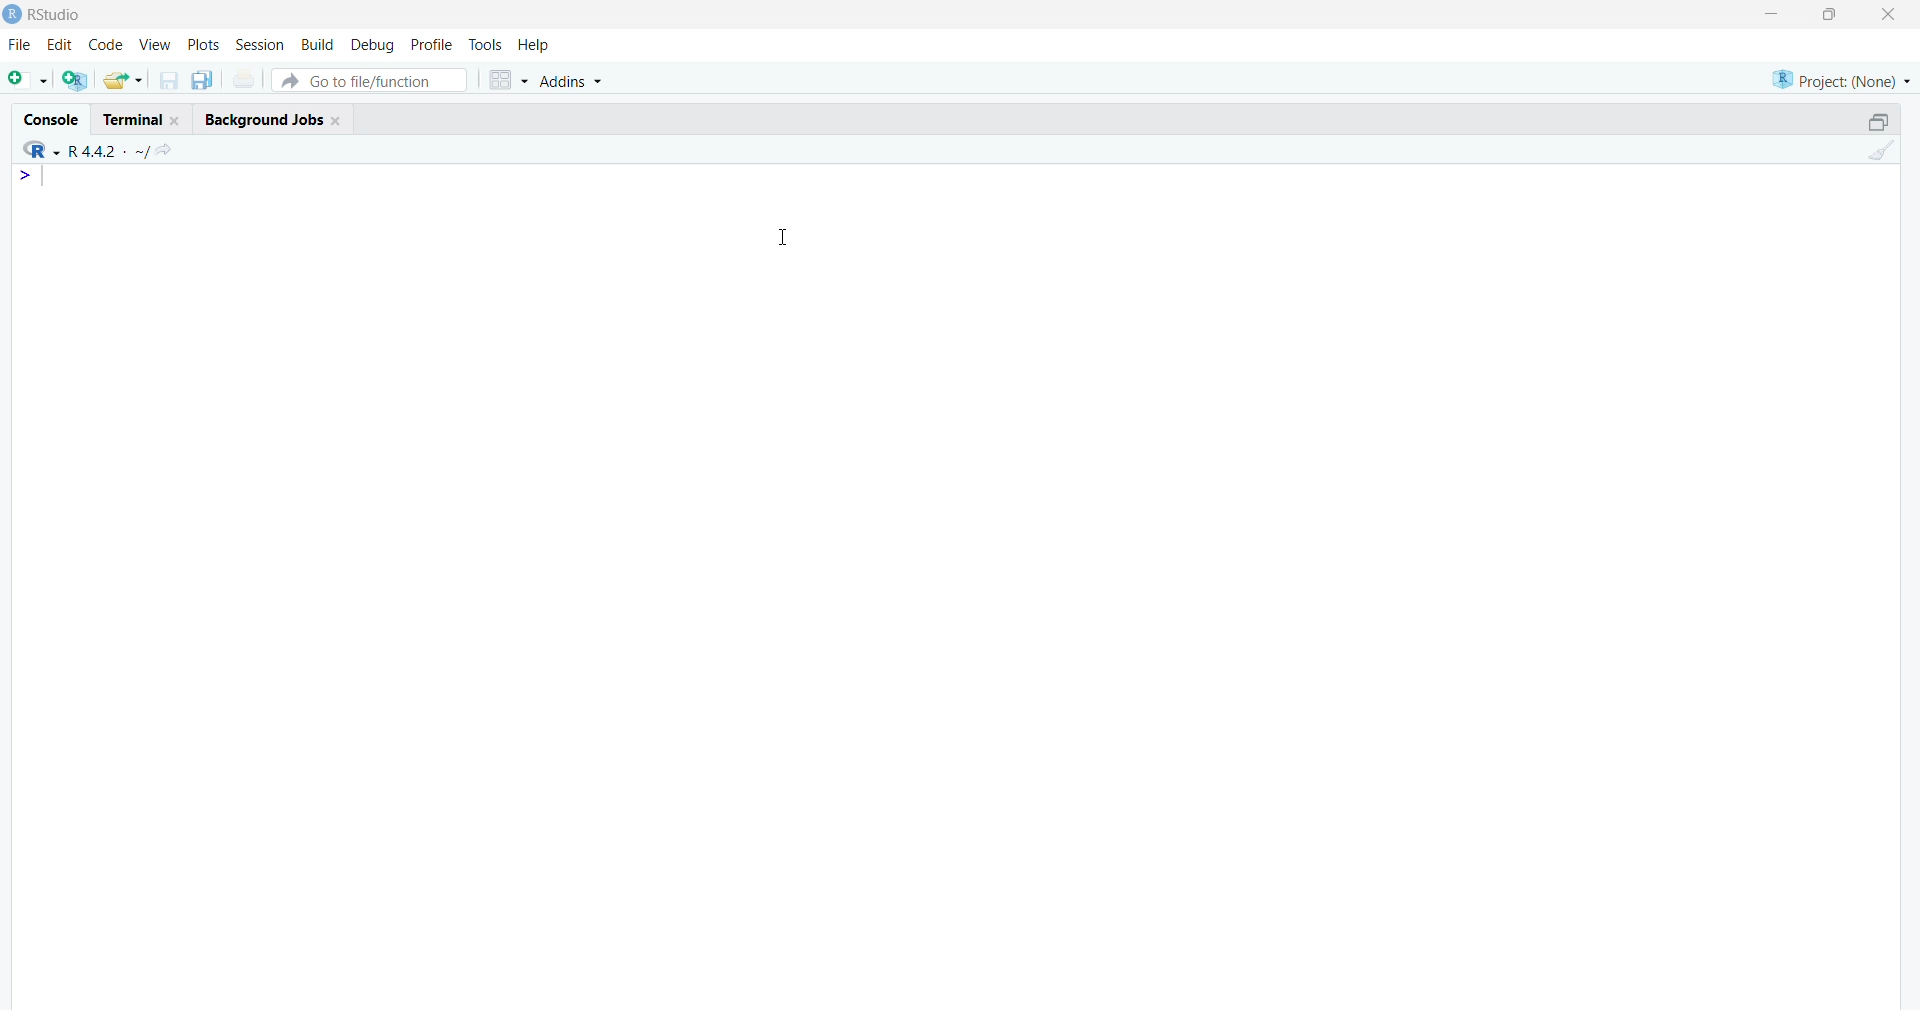 This screenshot has width=1920, height=1010. I want to click on build, so click(319, 45).